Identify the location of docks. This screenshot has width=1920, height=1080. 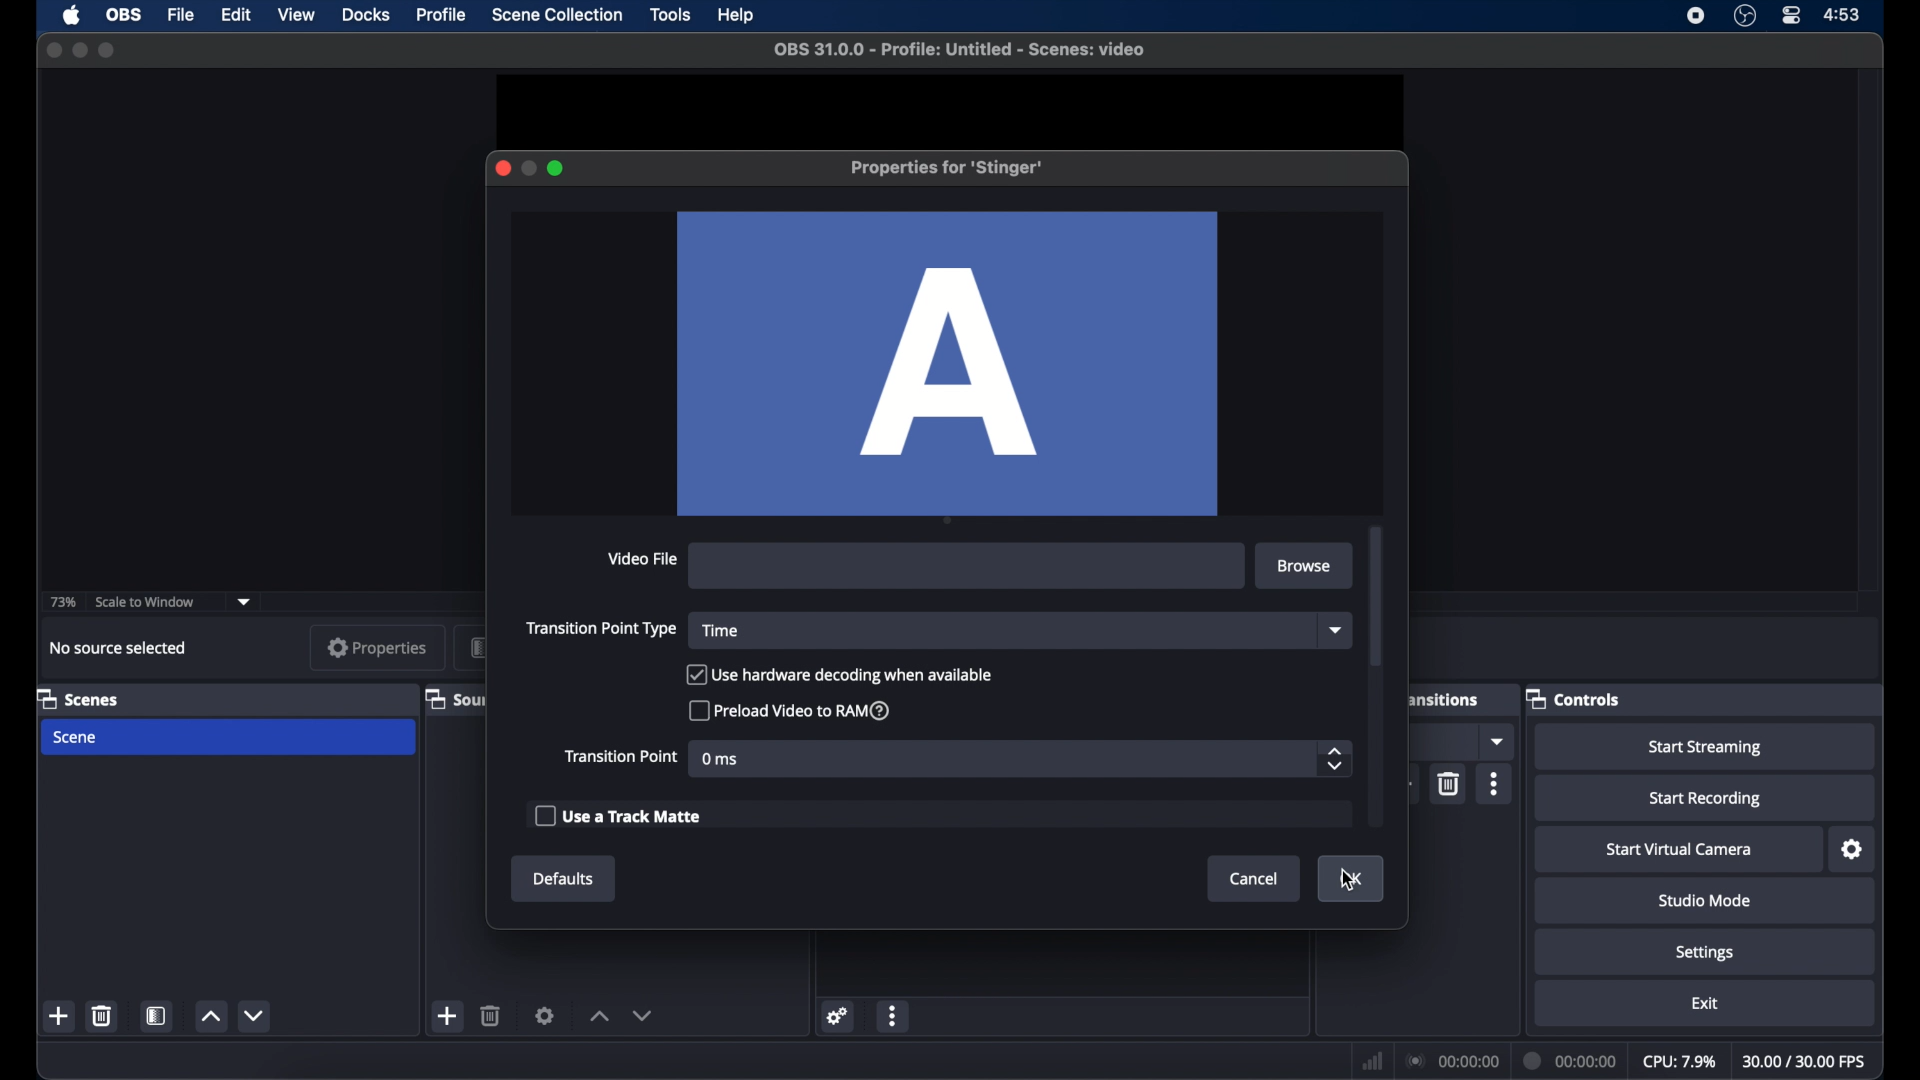
(367, 15).